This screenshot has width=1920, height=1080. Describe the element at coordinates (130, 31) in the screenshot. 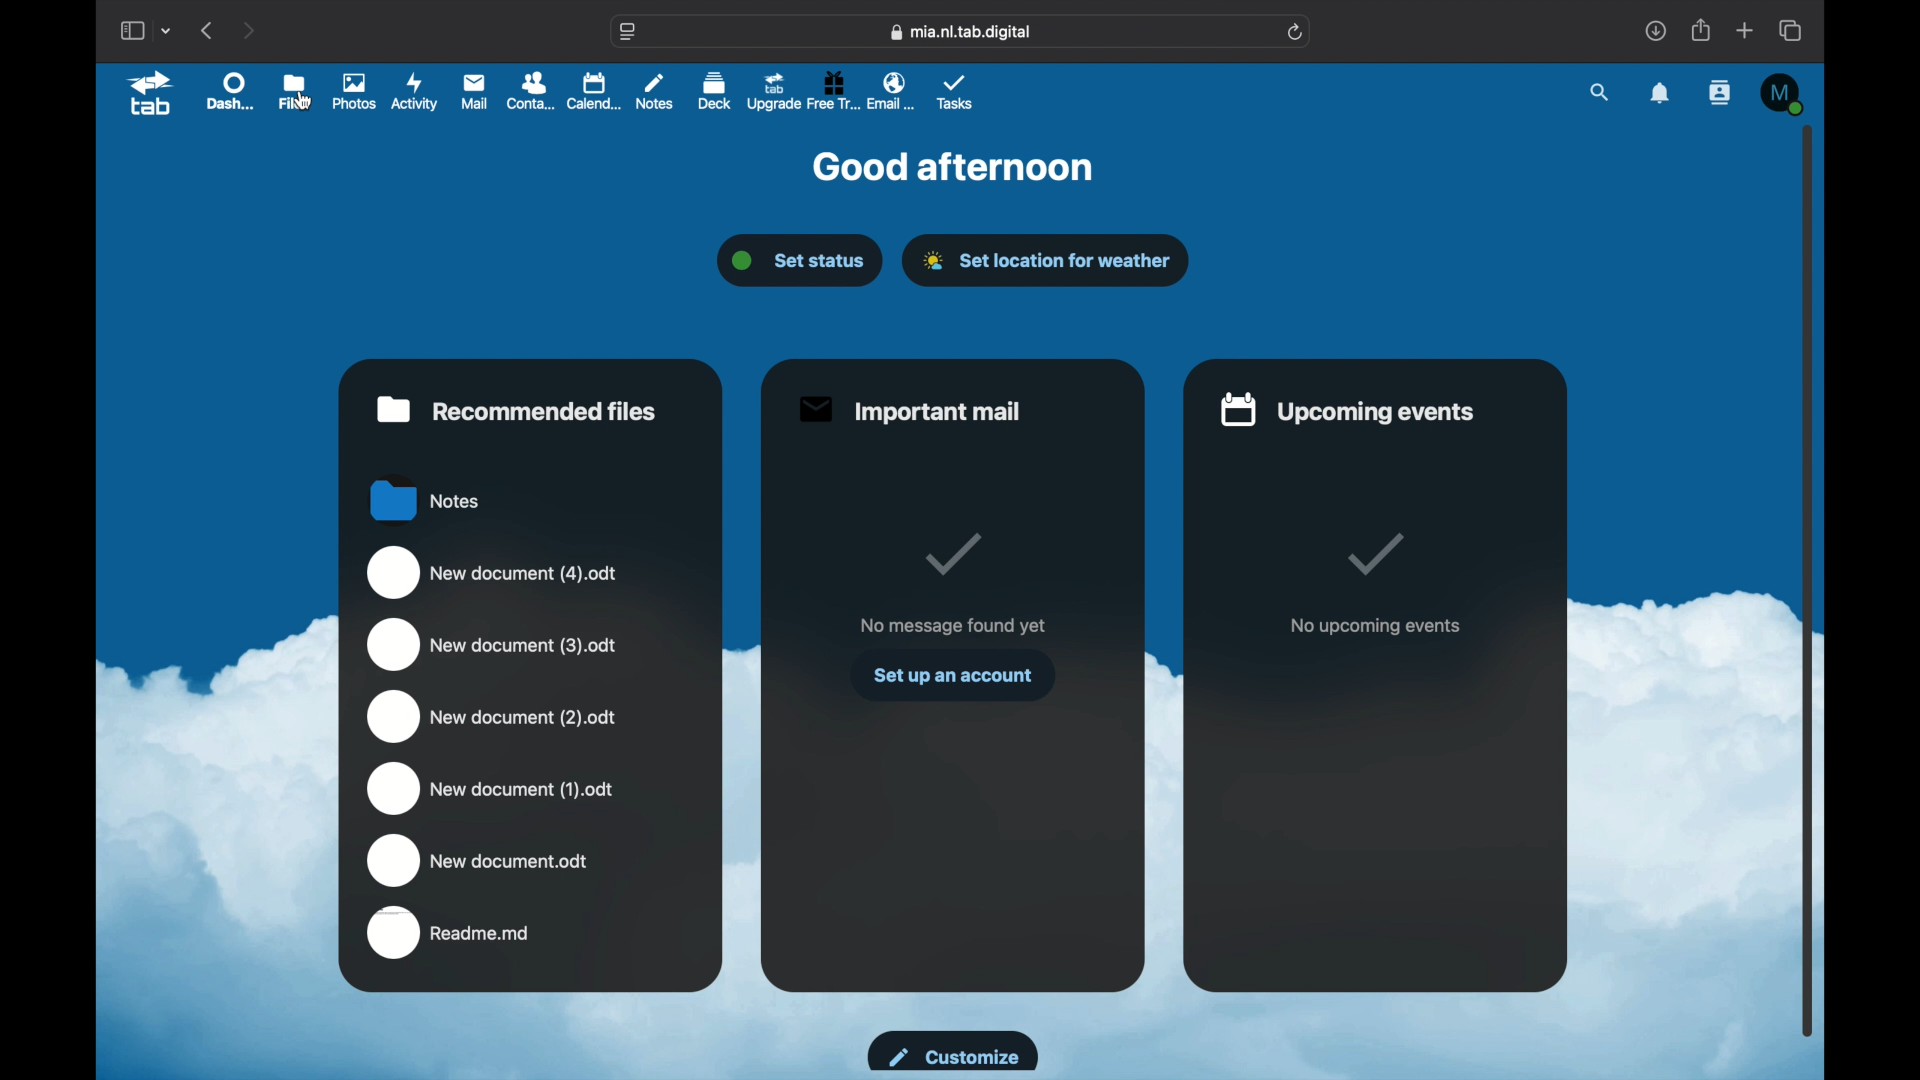

I see `show sidebar` at that location.